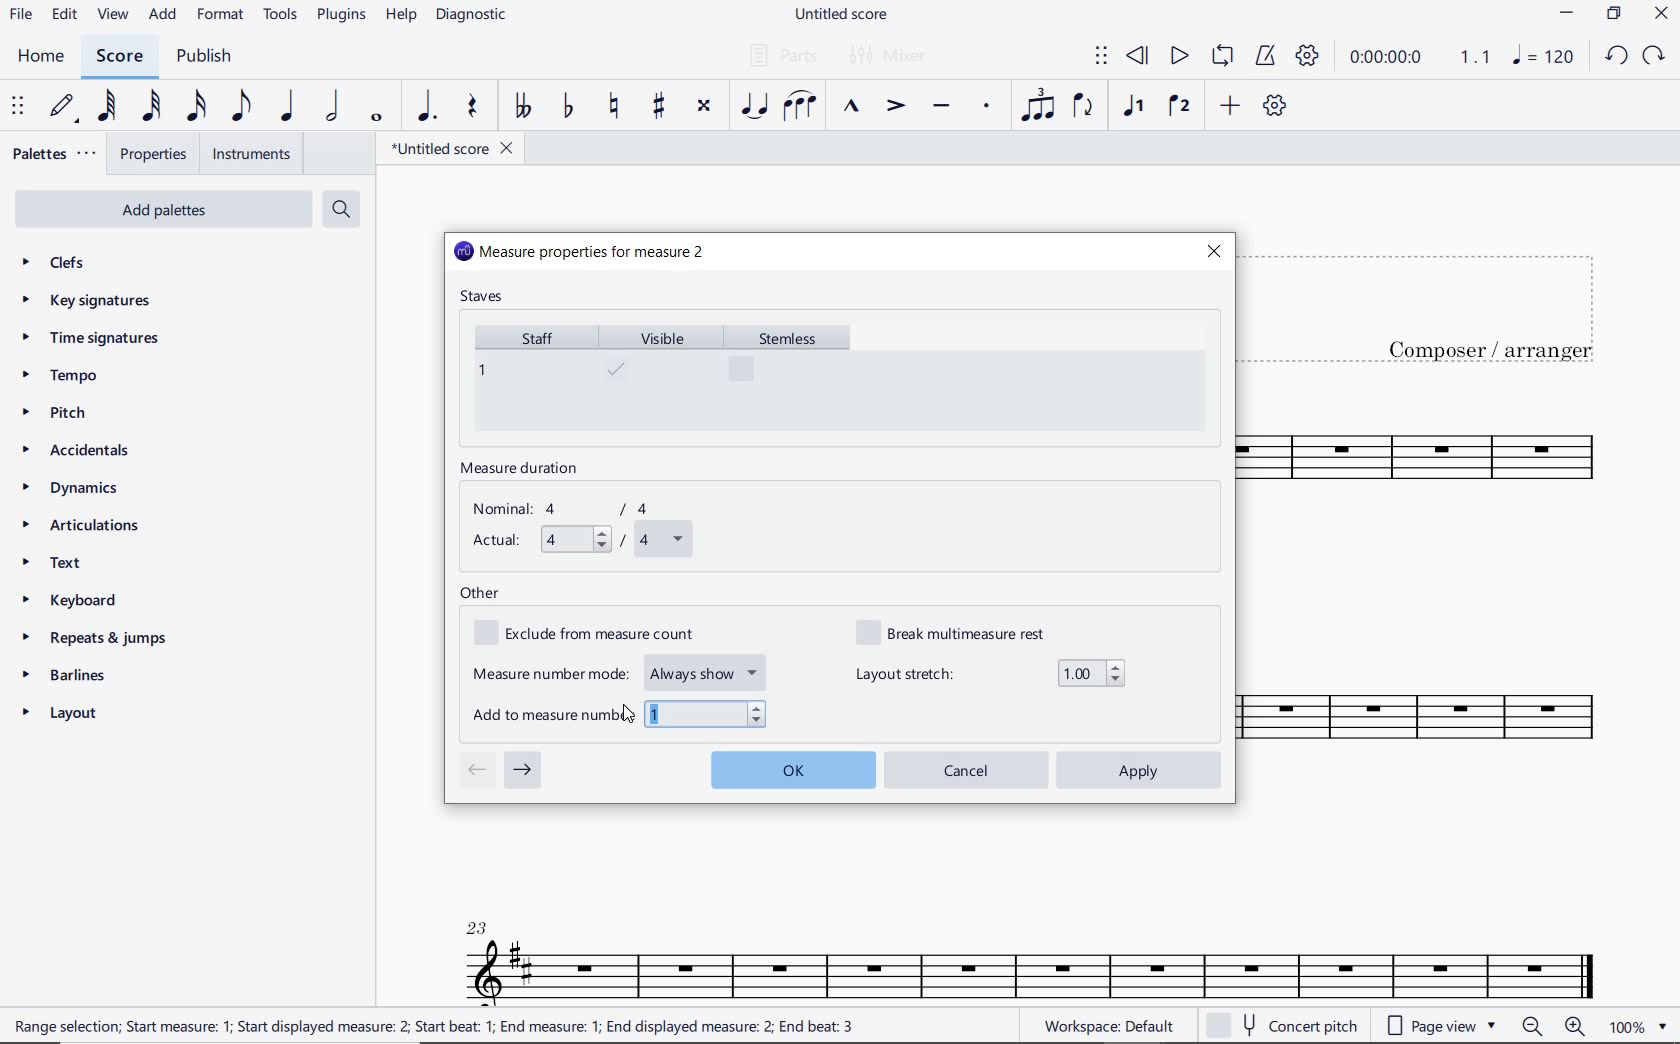  Describe the element at coordinates (429, 107) in the screenshot. I see `AUGMENTATION DOT` at that location.